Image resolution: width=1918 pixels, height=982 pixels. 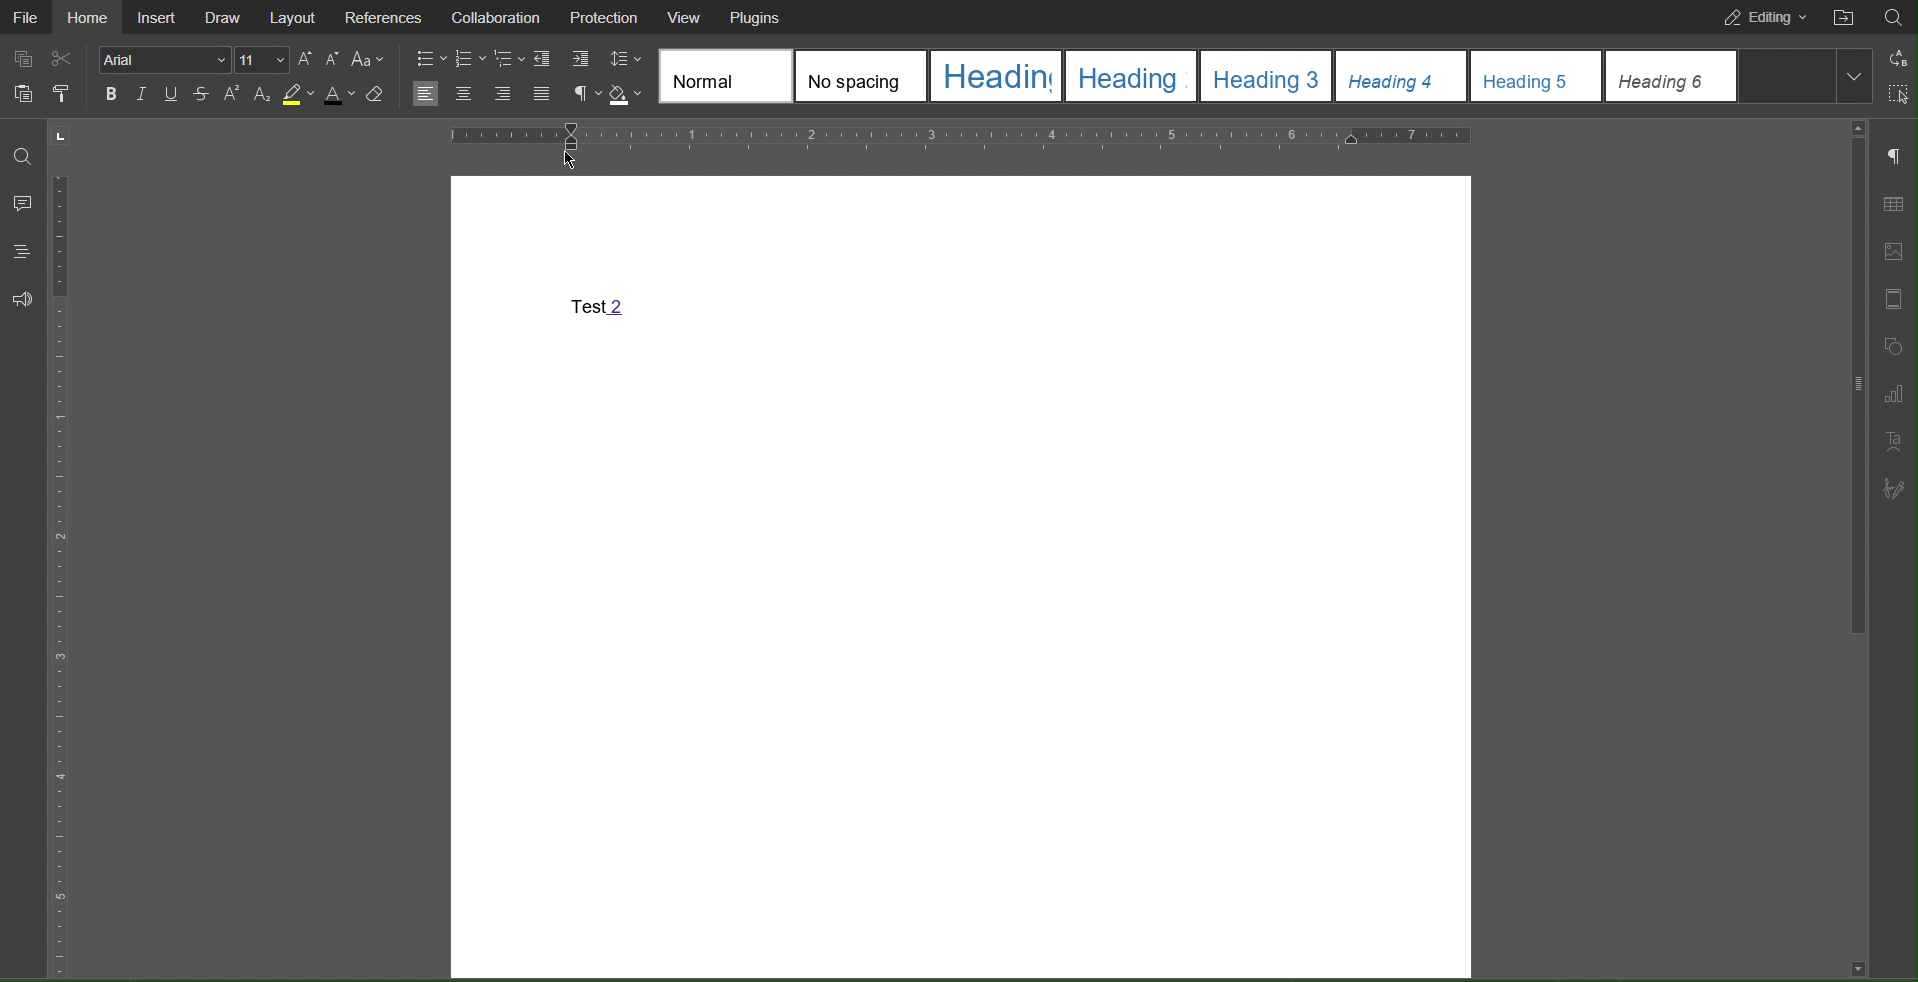 I want to click on Left Align, so click(x=426, y=93).